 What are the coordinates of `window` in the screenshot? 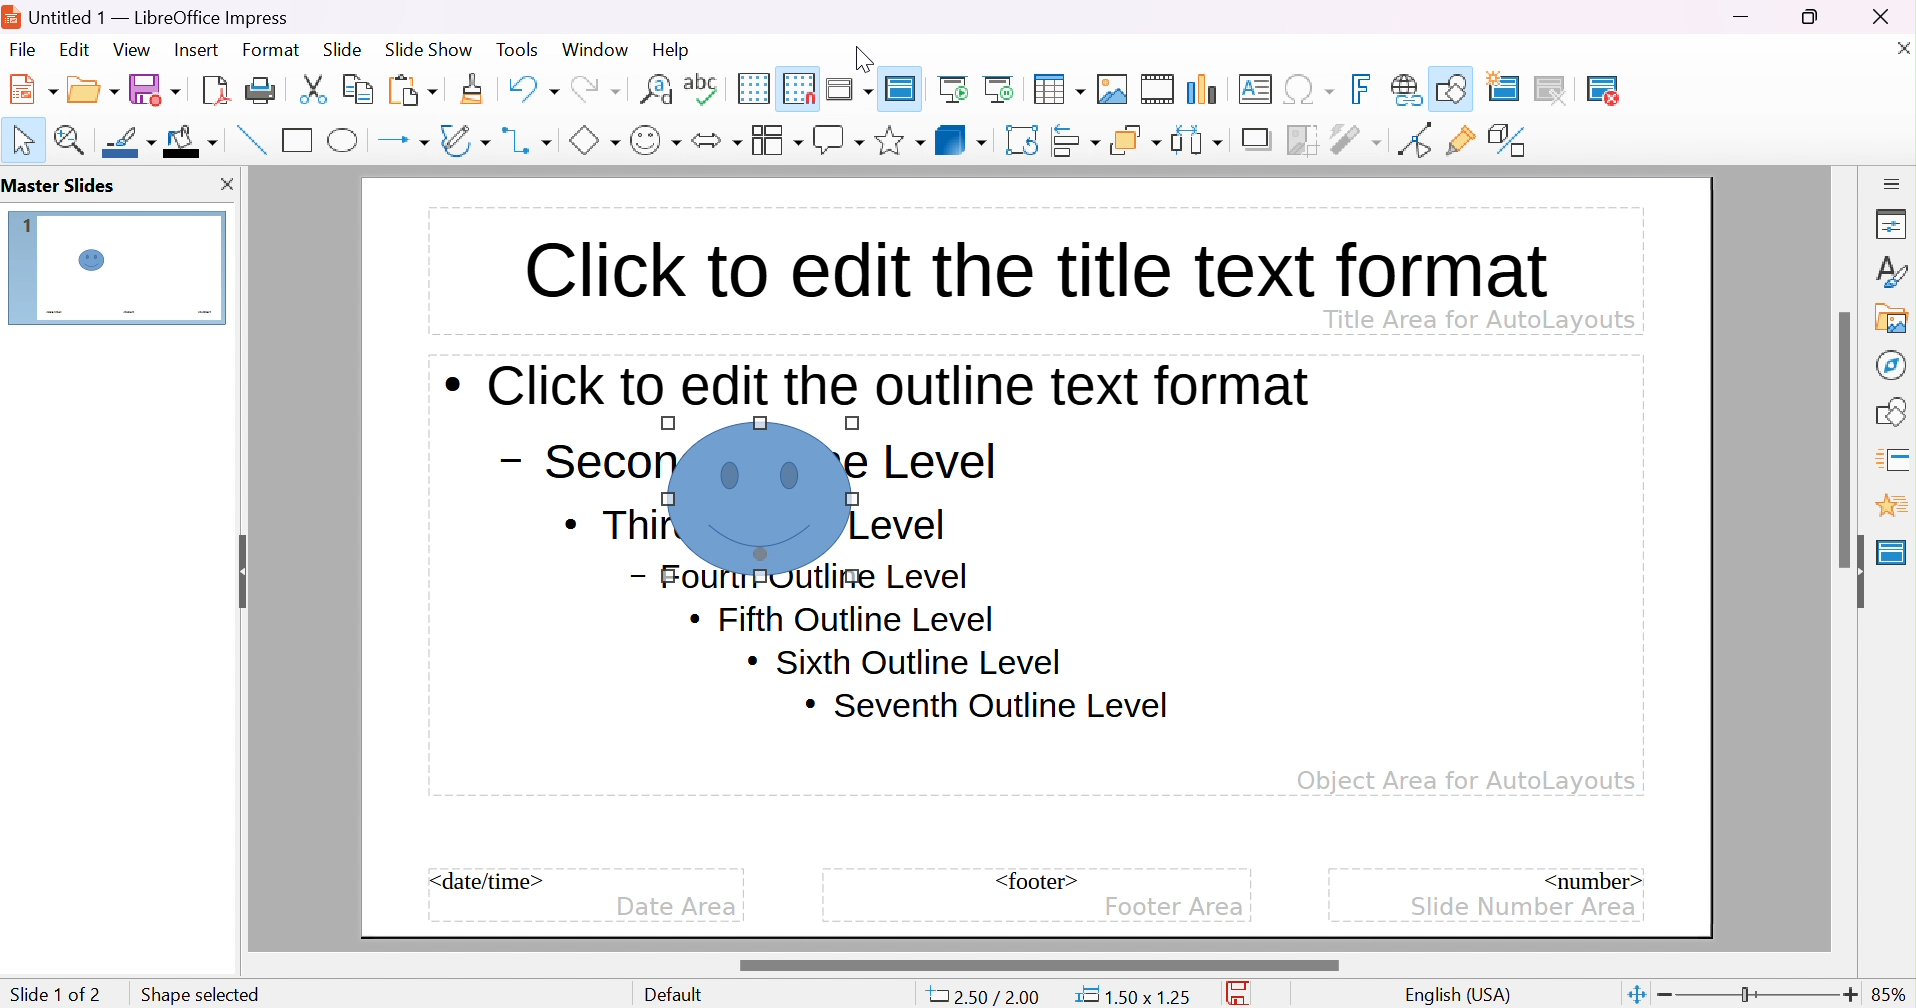 It's located at (594, 49).